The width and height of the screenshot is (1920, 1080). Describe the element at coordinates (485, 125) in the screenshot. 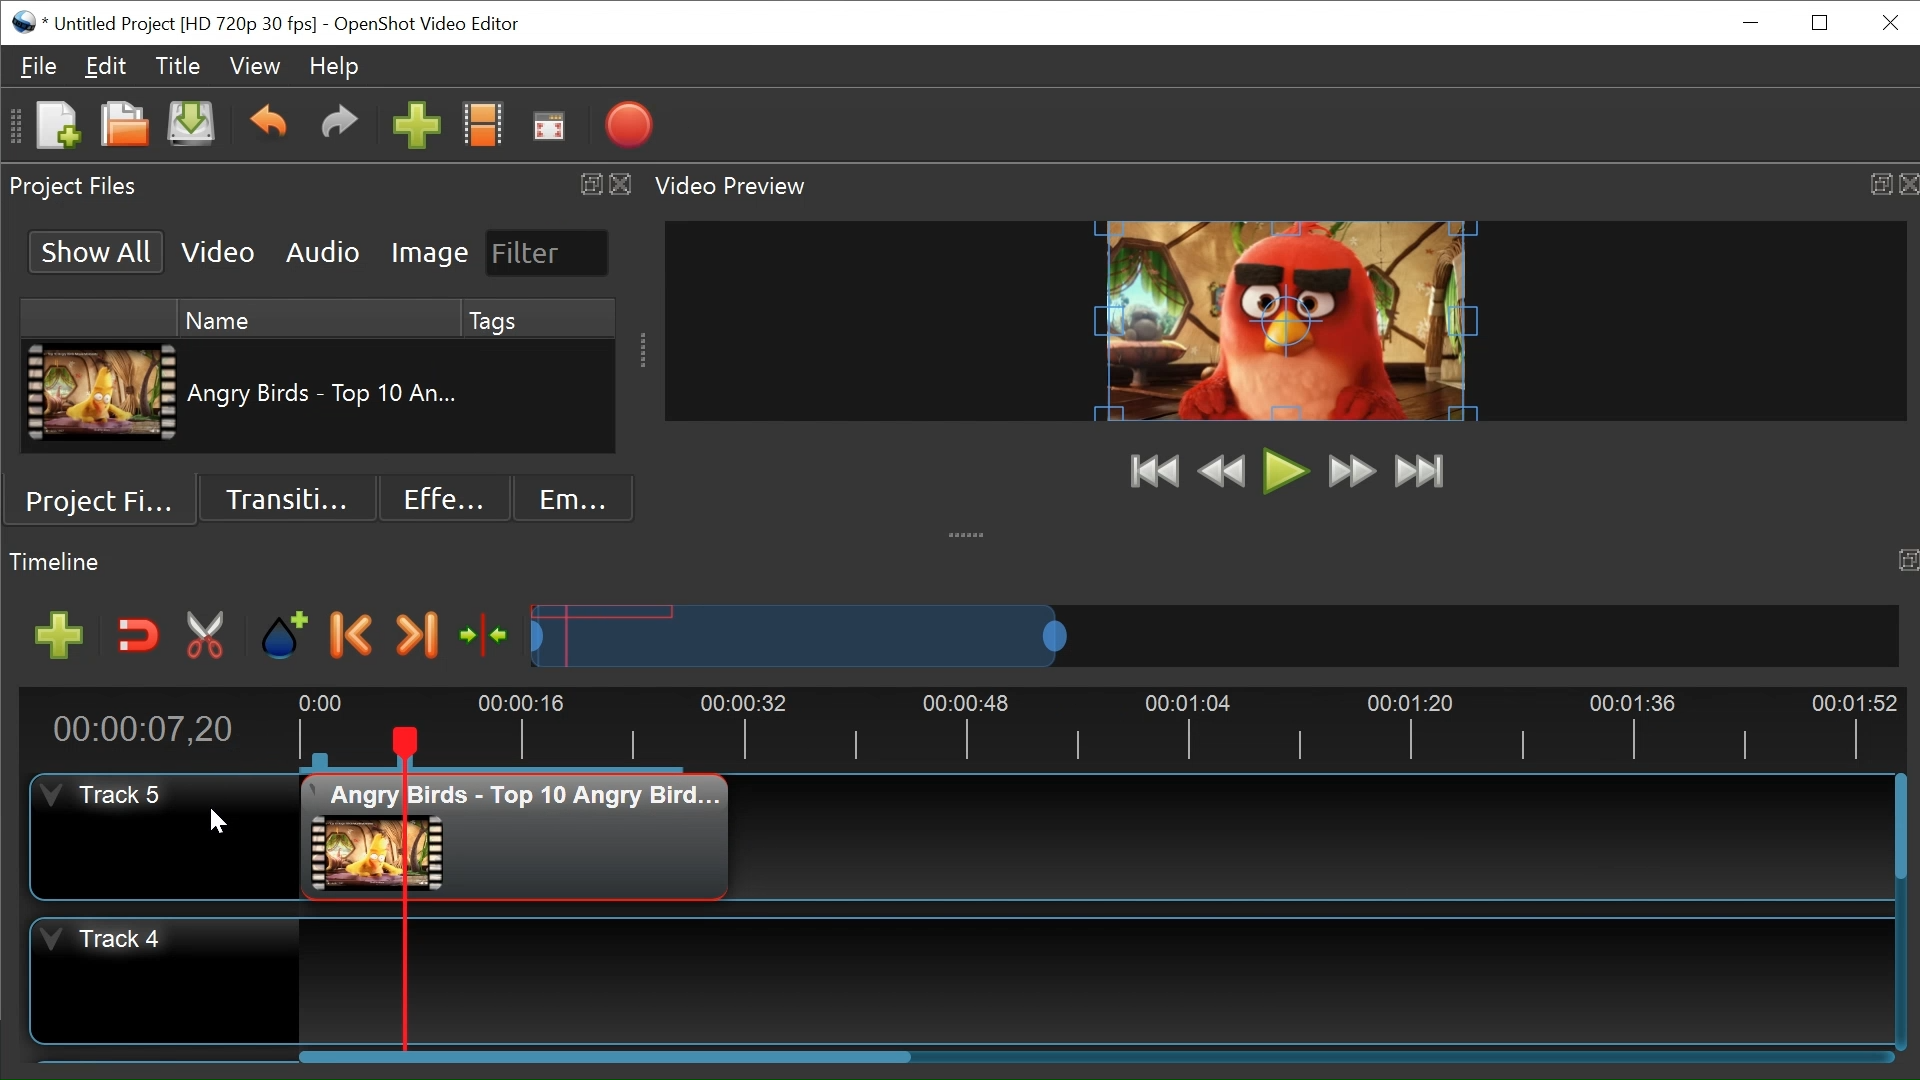

I see `Chooses Profile` at that location.